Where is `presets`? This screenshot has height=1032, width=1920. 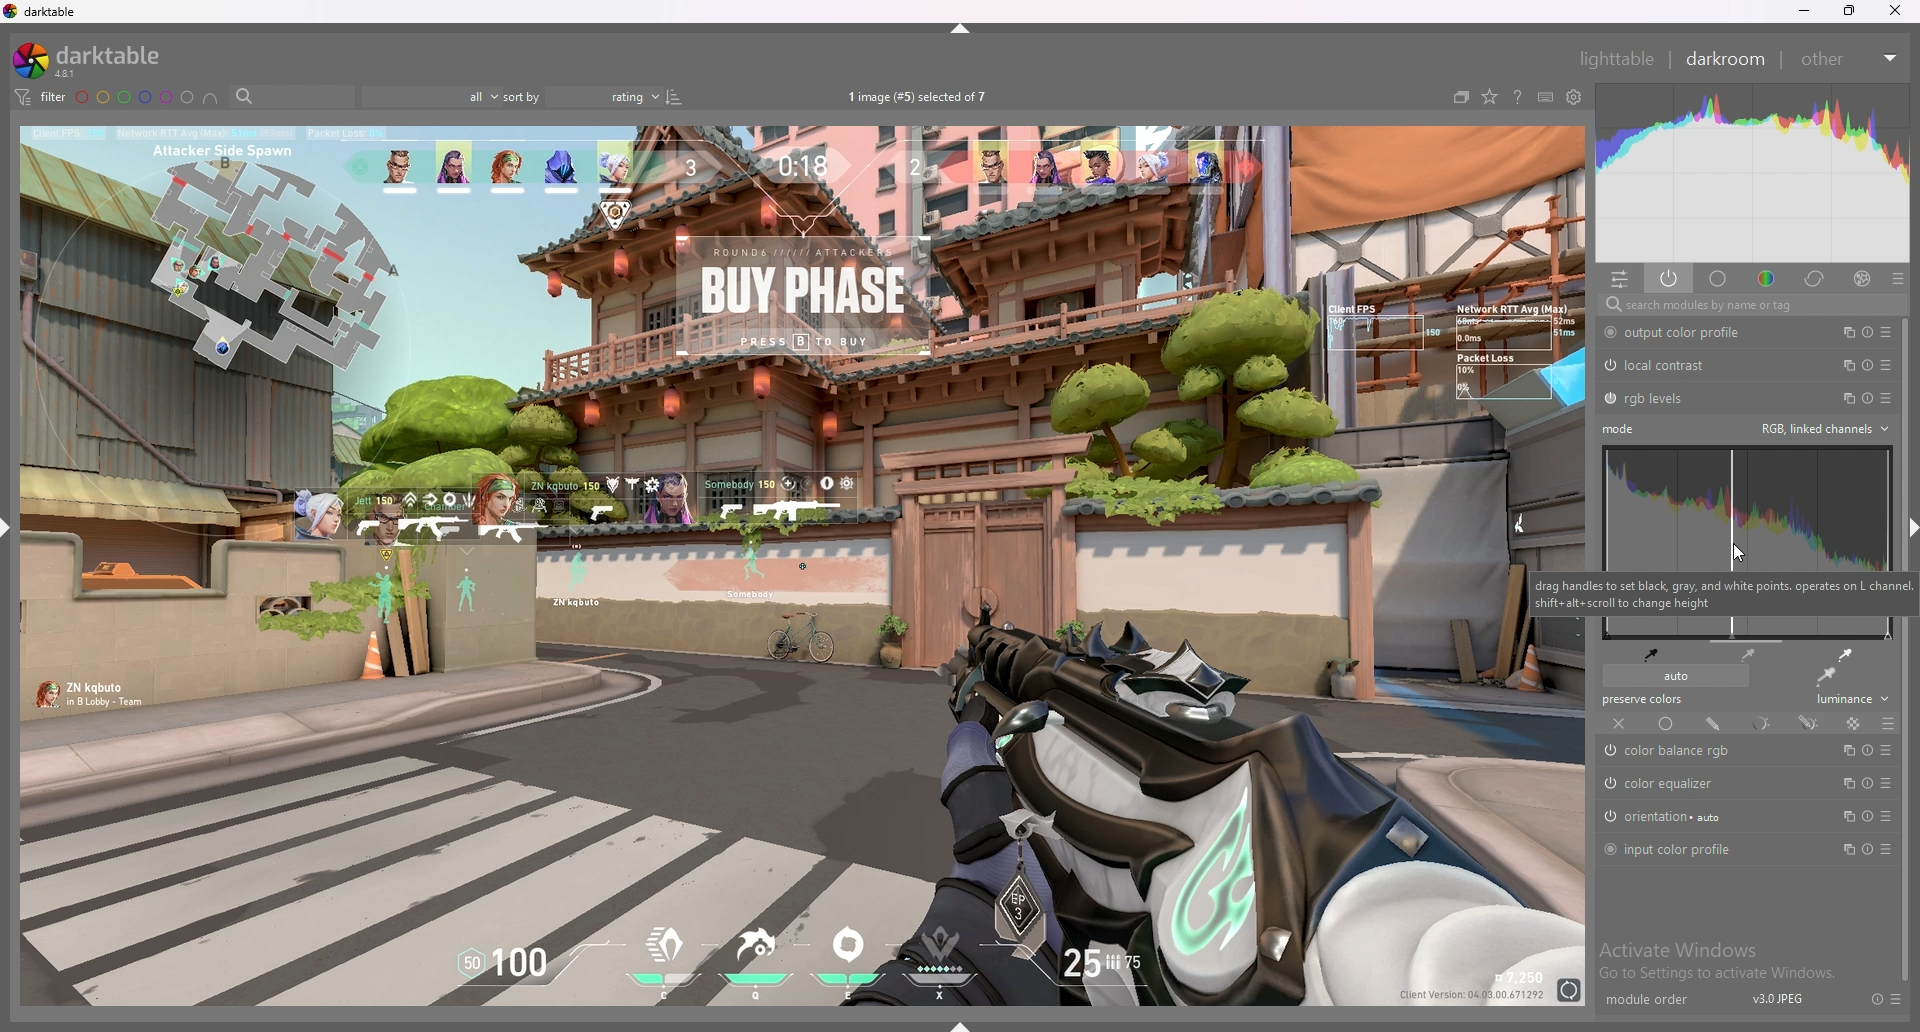 presets is located at coordinates (1899, 998).